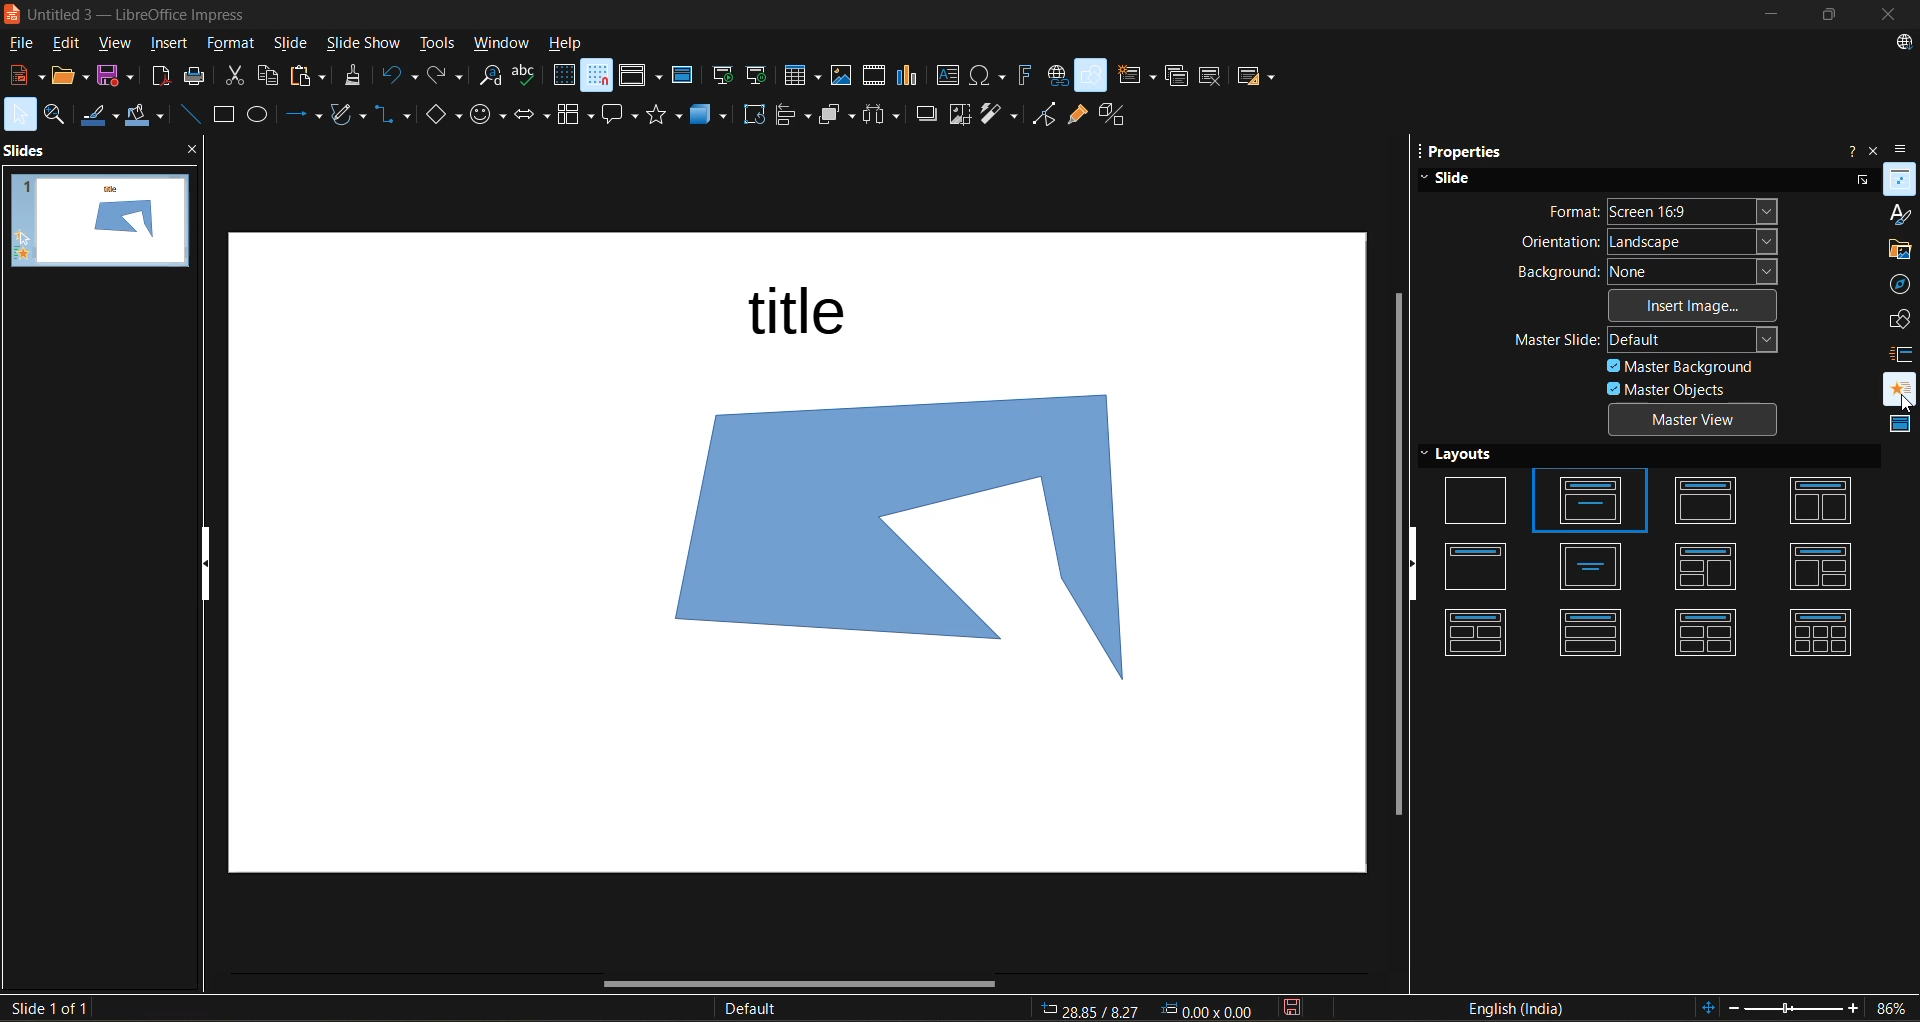 The height and width of the screenshot is (1022, 1920). What do you see at coordinates (928, 114) in the screenshot?
I see `shadow` at bounding box center [928, 114].